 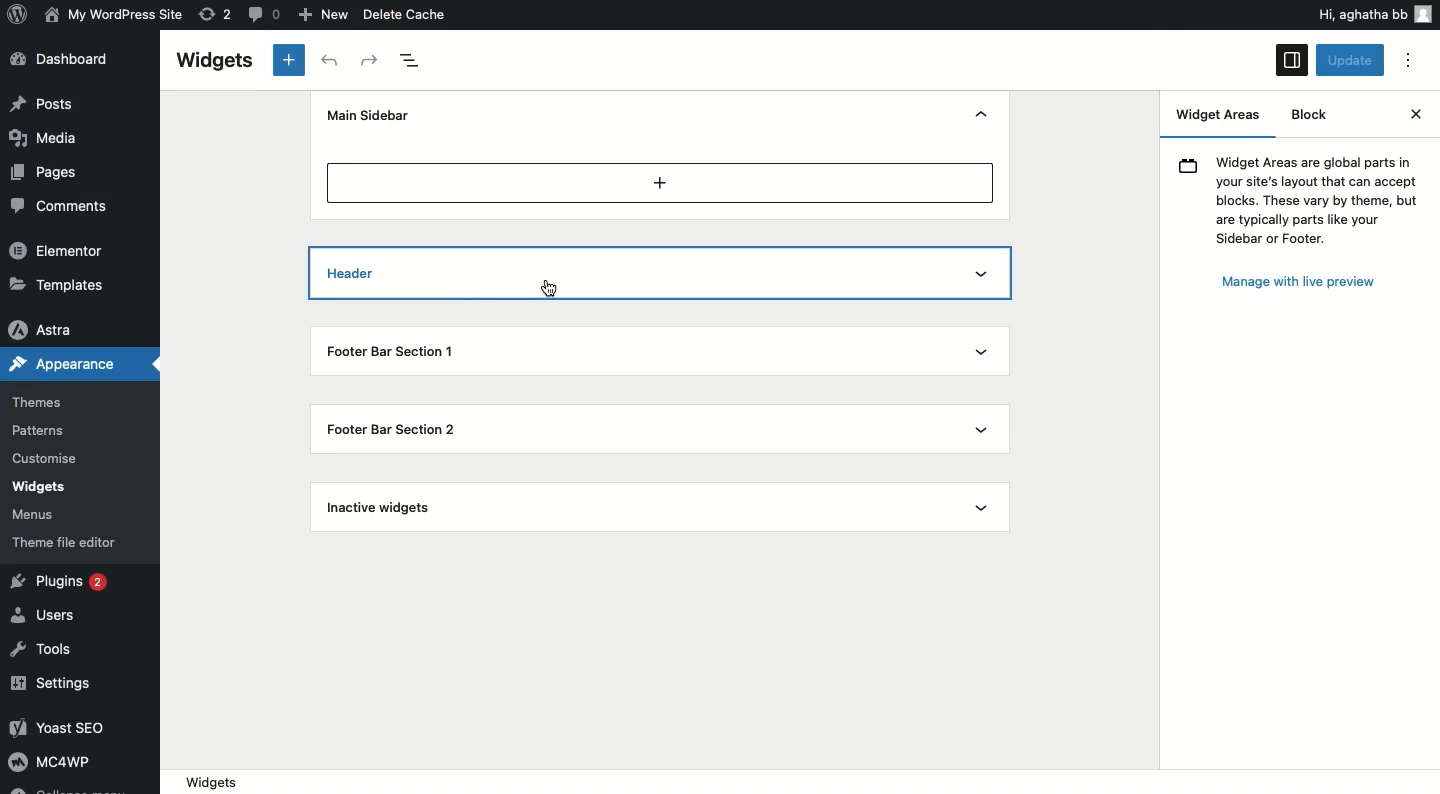 What do you see at coordinates (412, 61) in the screenshot?
I see `Document overview` at bounding box center [412, 61].